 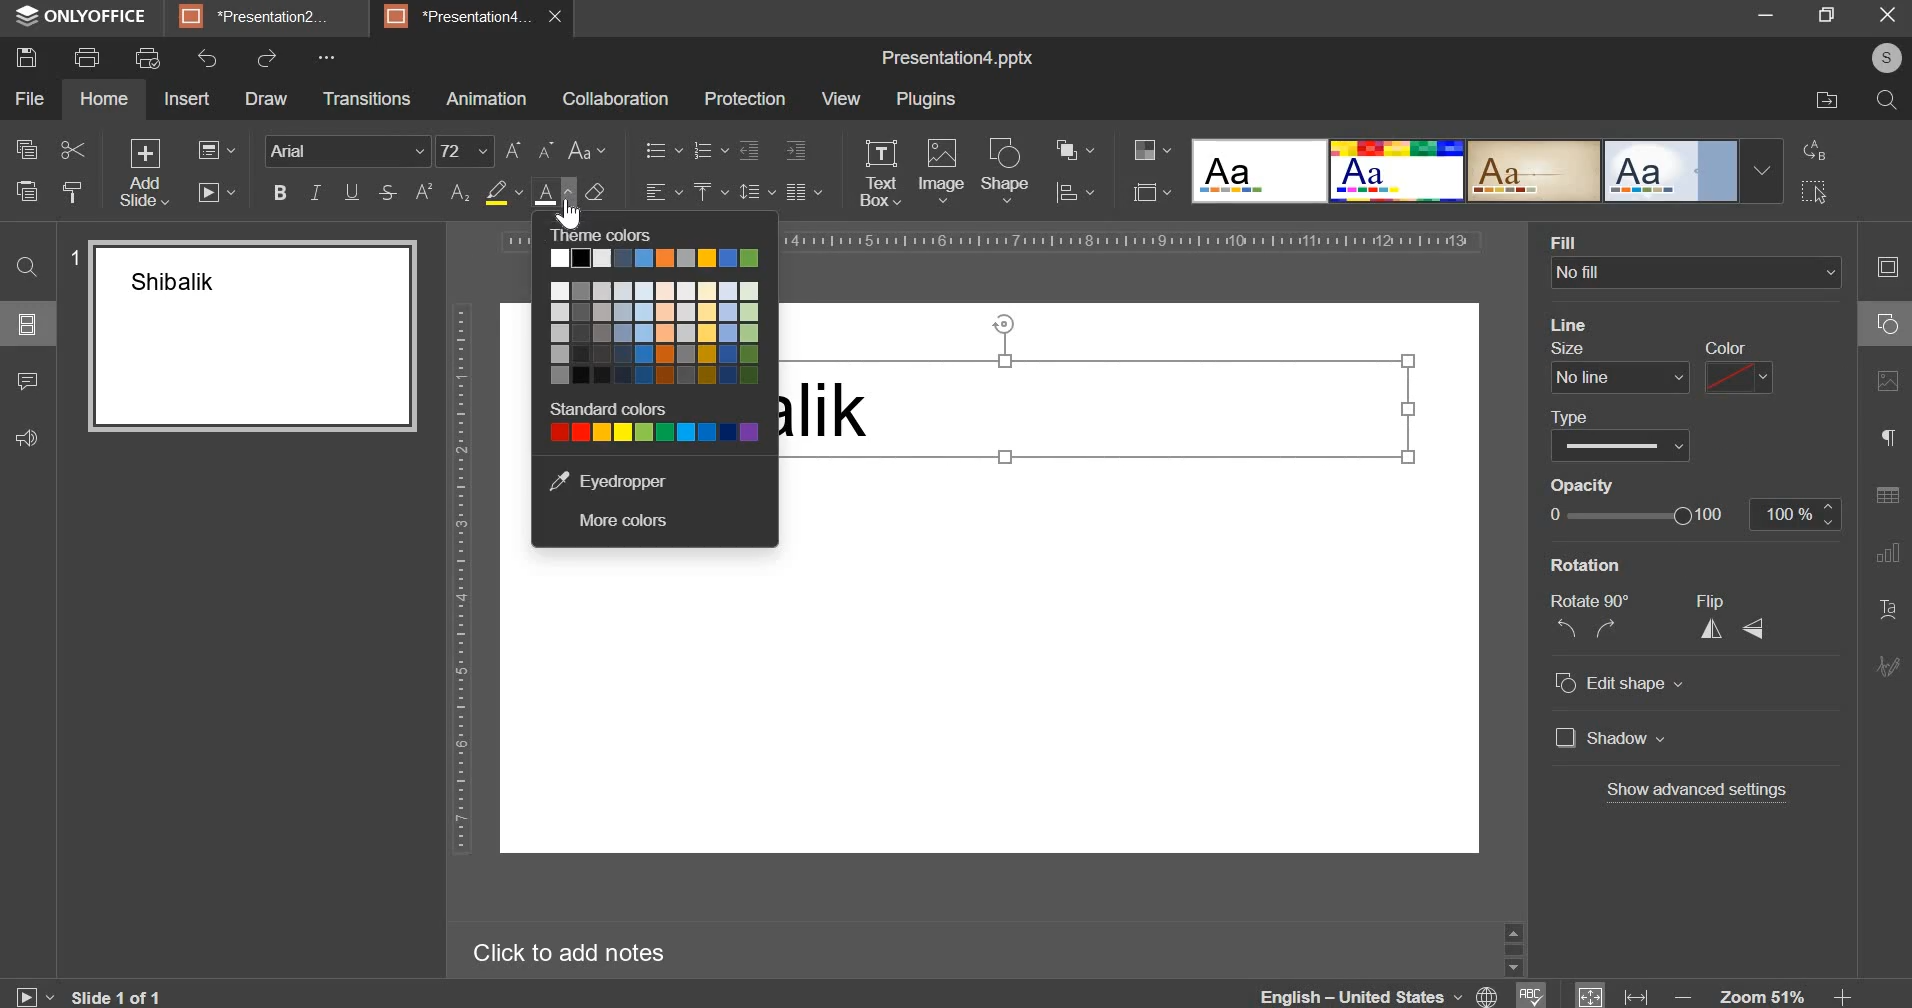 What do you see at coordinates (146, 59) in the screenshot?
I see `print preview` at bounding box center [146, 59].